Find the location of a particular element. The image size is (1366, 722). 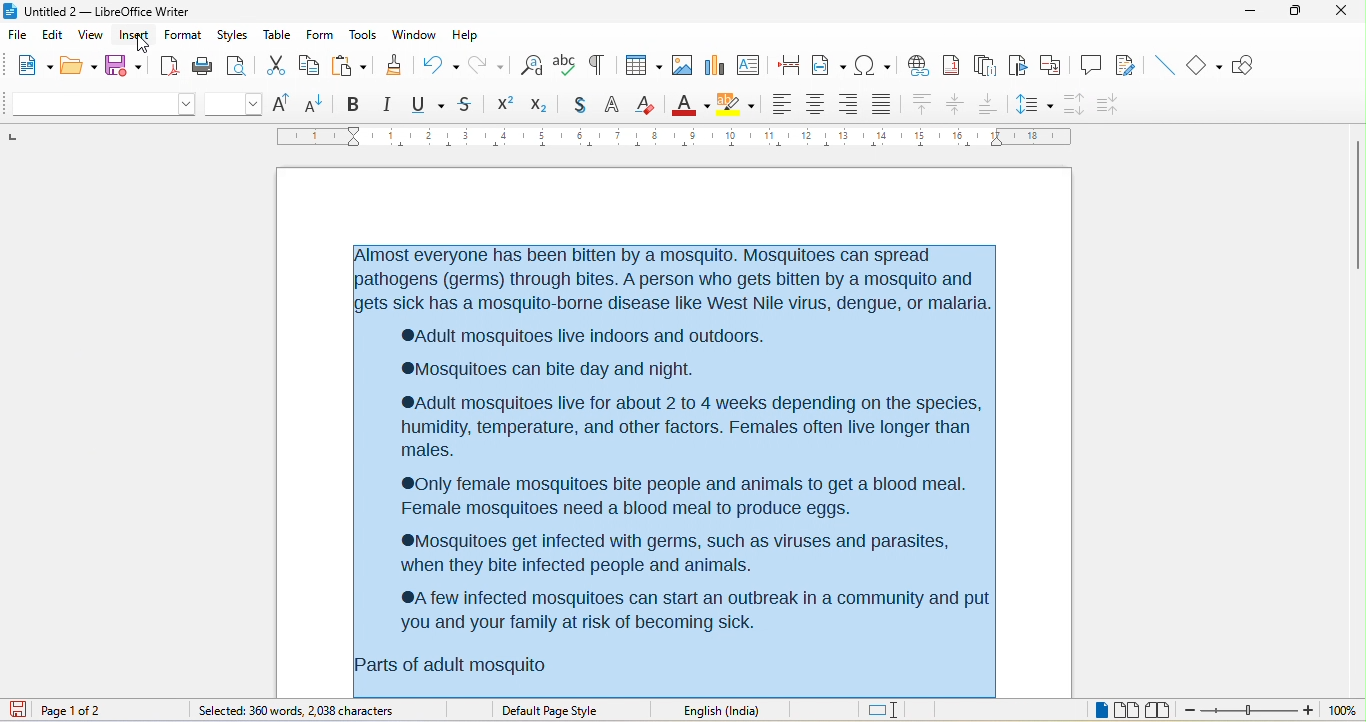

font size is located at coordinates (234, 105).